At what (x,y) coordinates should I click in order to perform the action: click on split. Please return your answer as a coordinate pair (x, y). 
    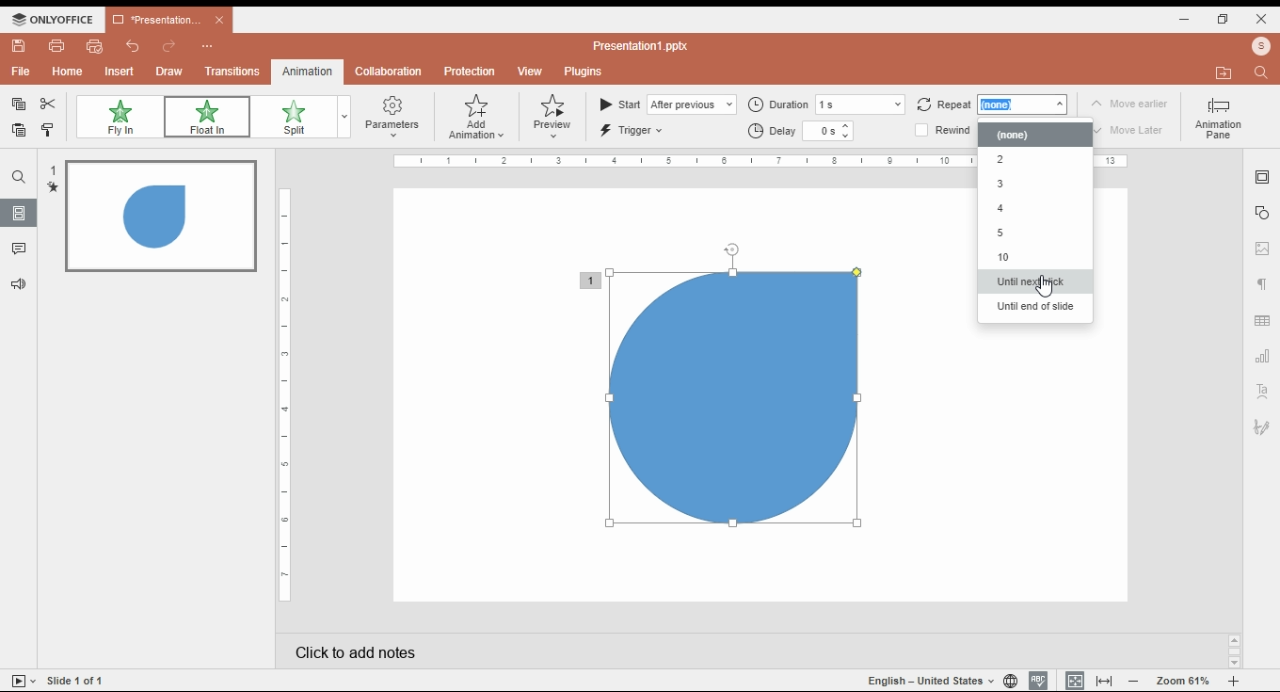
    Looking at the image, I should click on (292, 118).